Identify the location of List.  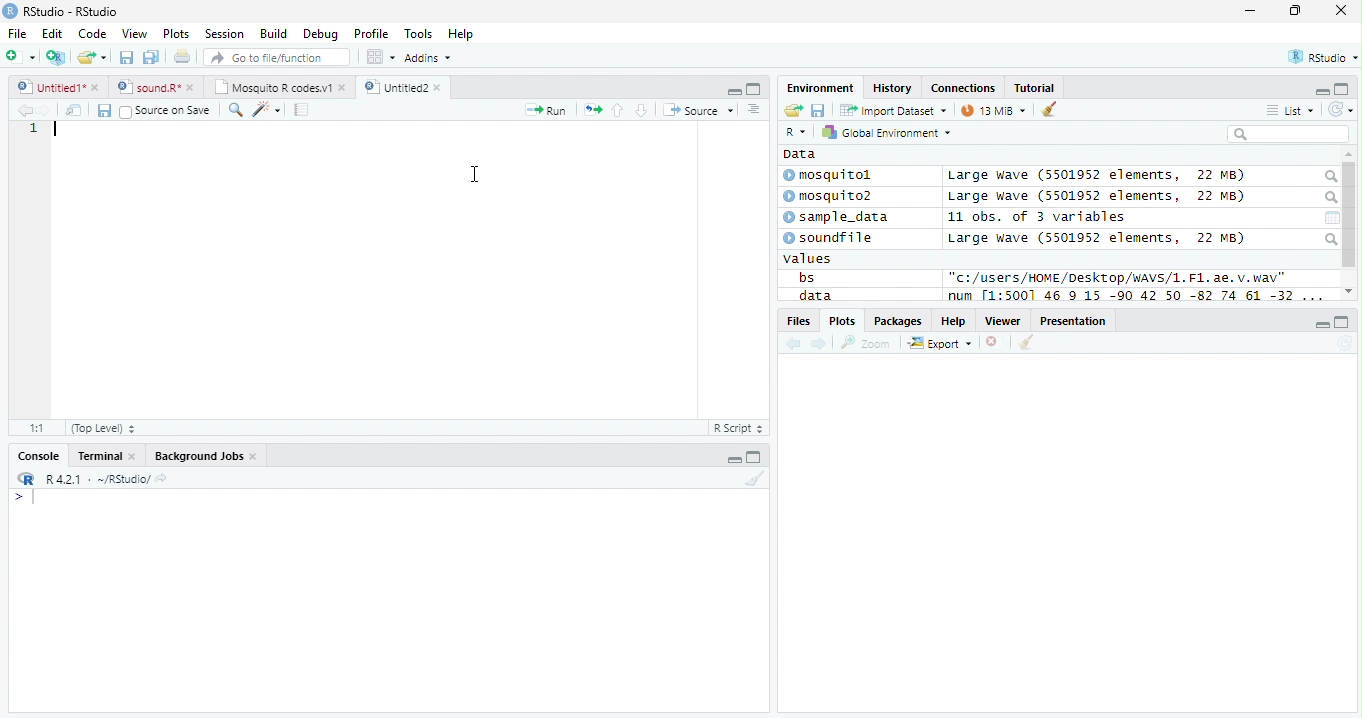
(1290, 110).